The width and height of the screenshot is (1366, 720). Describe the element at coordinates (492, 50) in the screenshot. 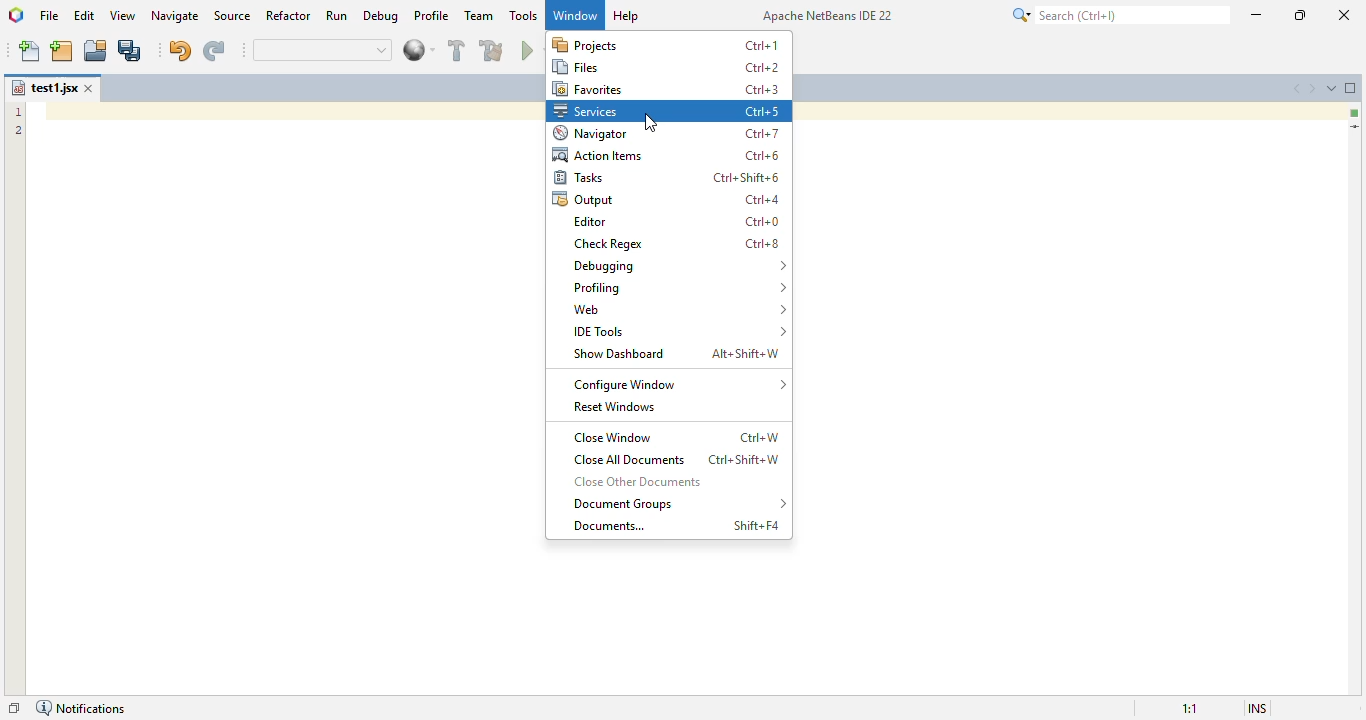

I see `clean and build project` at that location.